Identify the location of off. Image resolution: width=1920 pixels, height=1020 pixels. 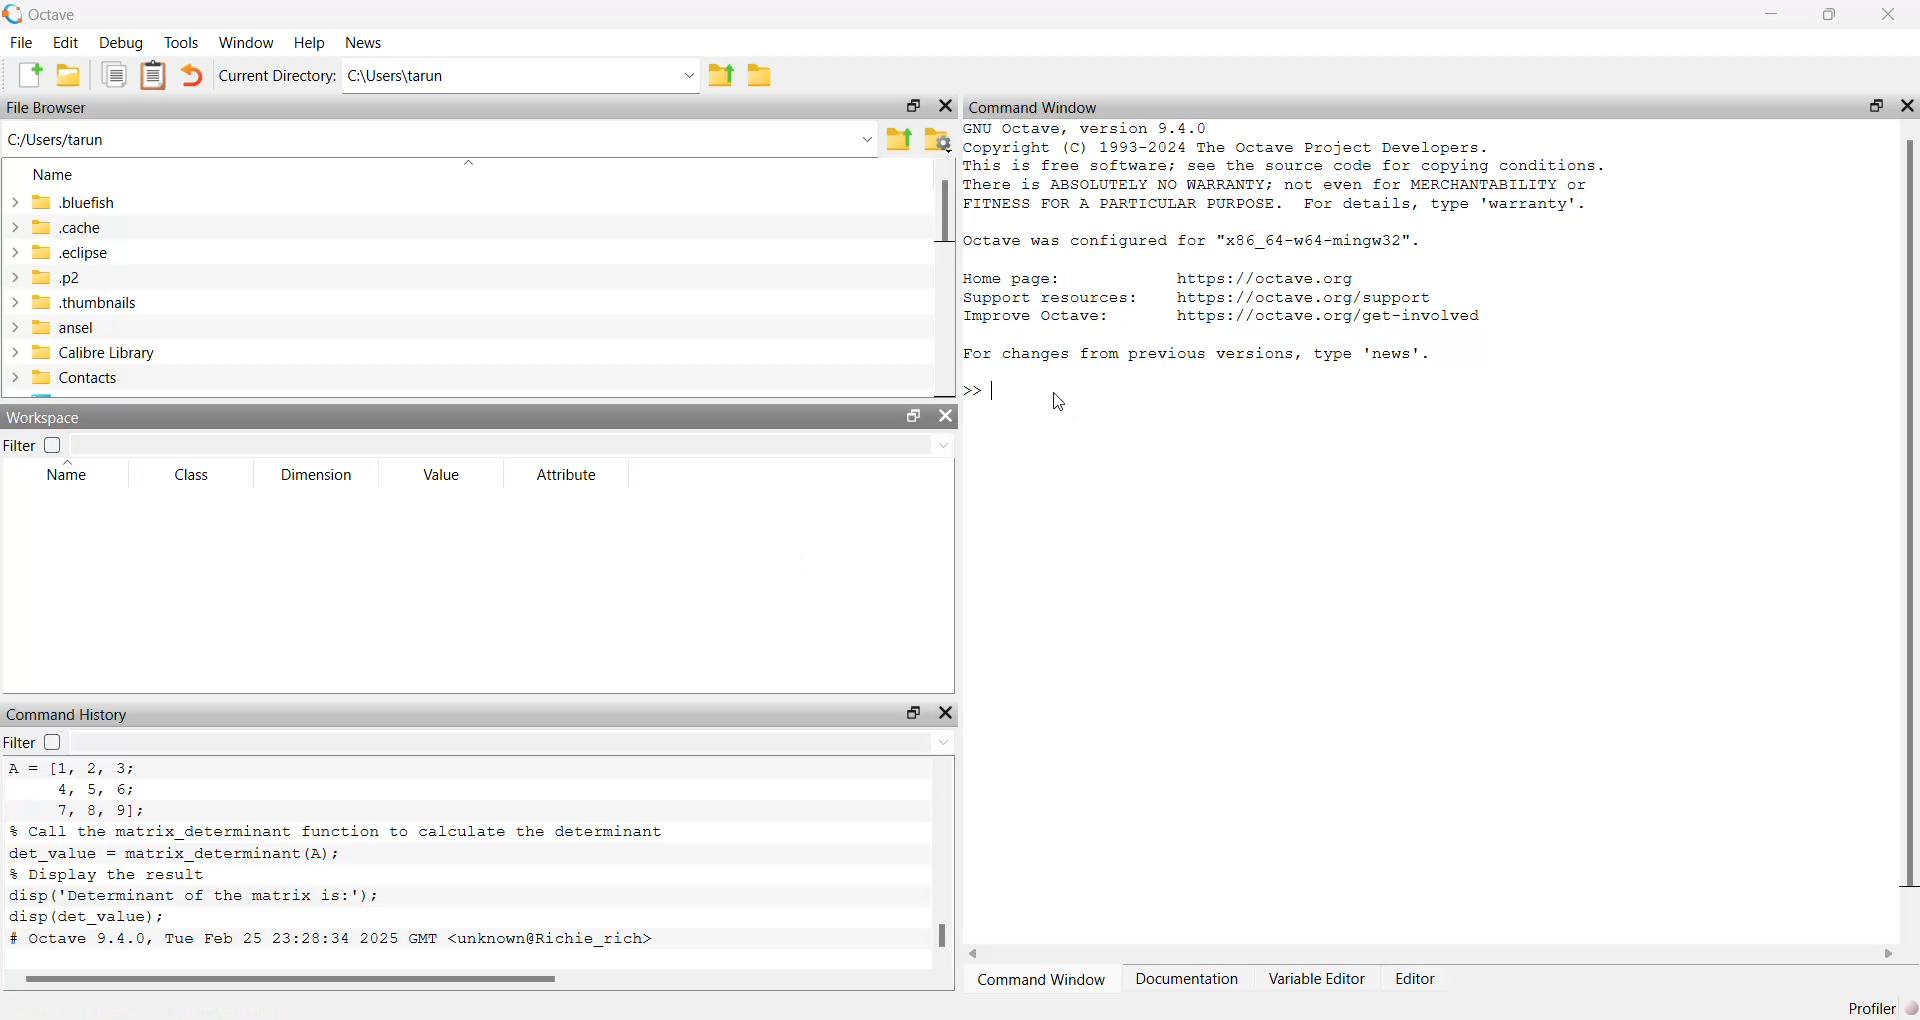
(51, 743).